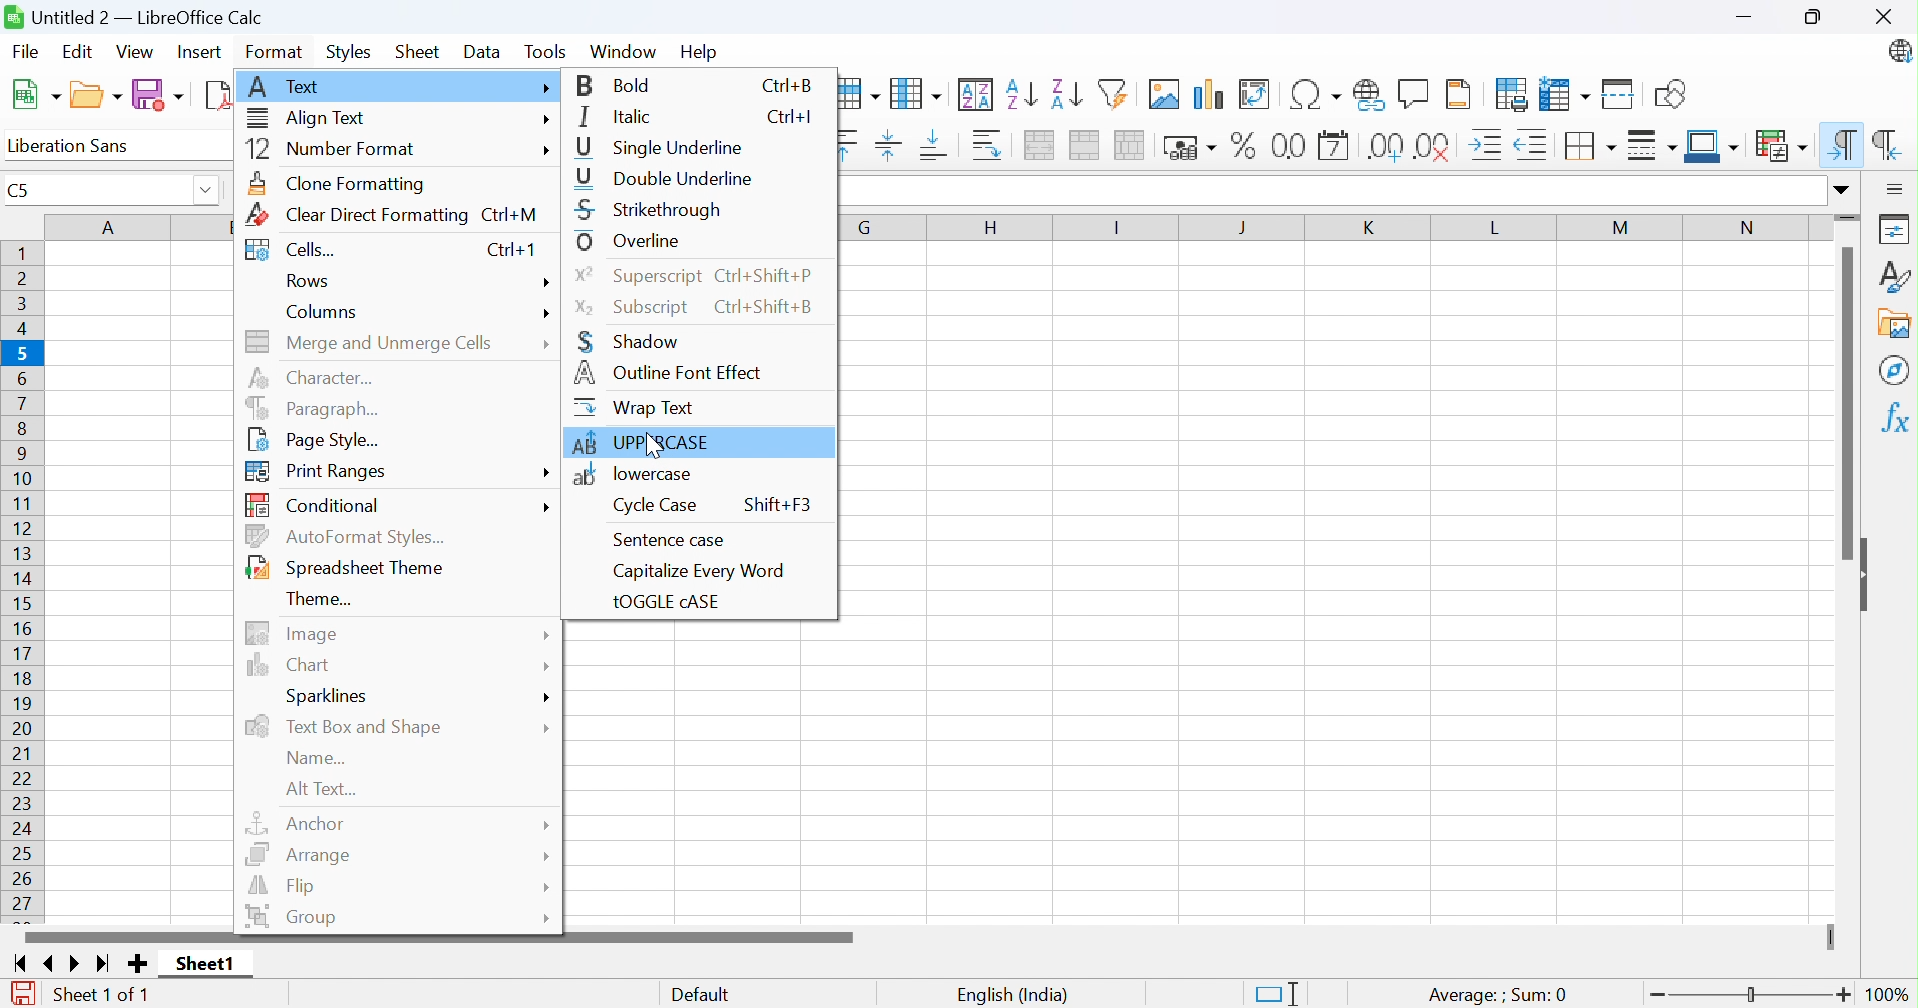  Describe the element at coordinates (323, 789) in the screenshot. I see `Alt text` at that location.